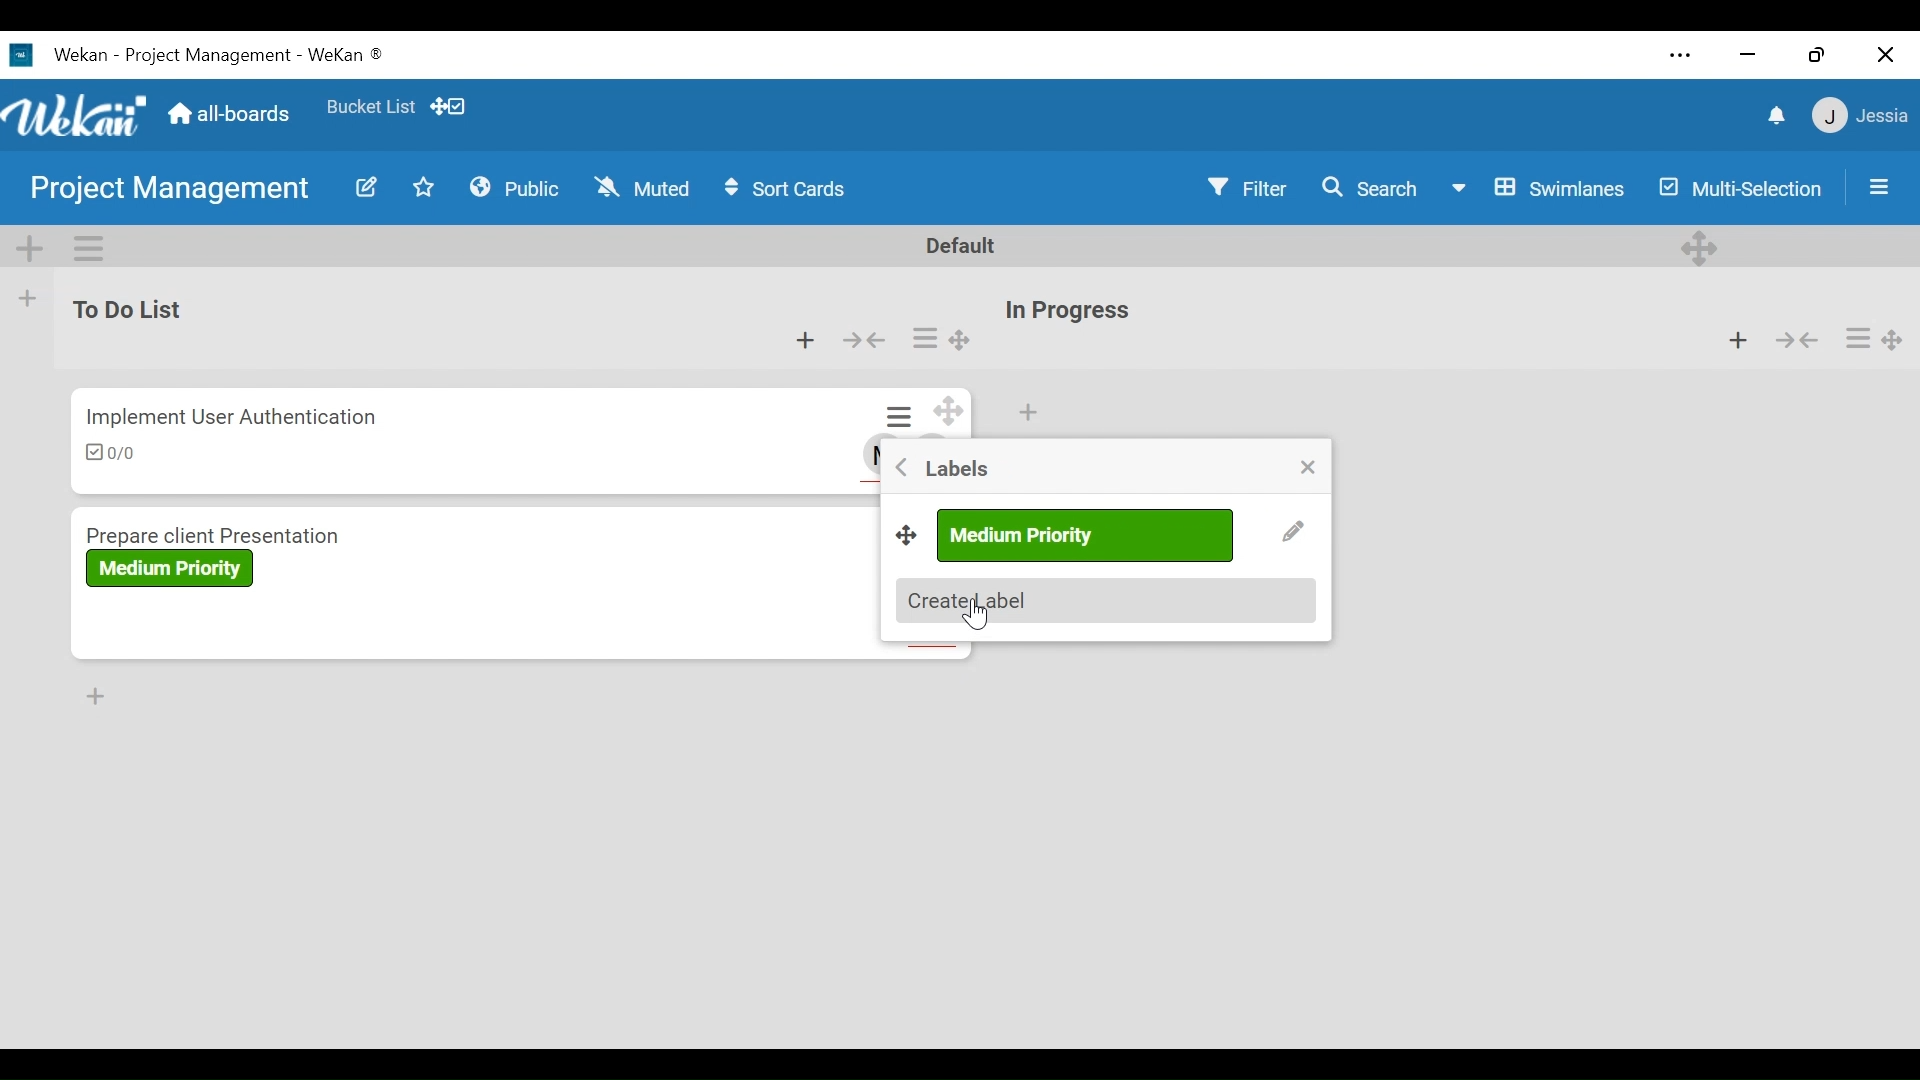 The width and height of the screenshot is (1920, 1080). What do you see at coordinates (952, 411) in the screenshot?
I see `Desktop drag handles` at bounding box center [952, 411].